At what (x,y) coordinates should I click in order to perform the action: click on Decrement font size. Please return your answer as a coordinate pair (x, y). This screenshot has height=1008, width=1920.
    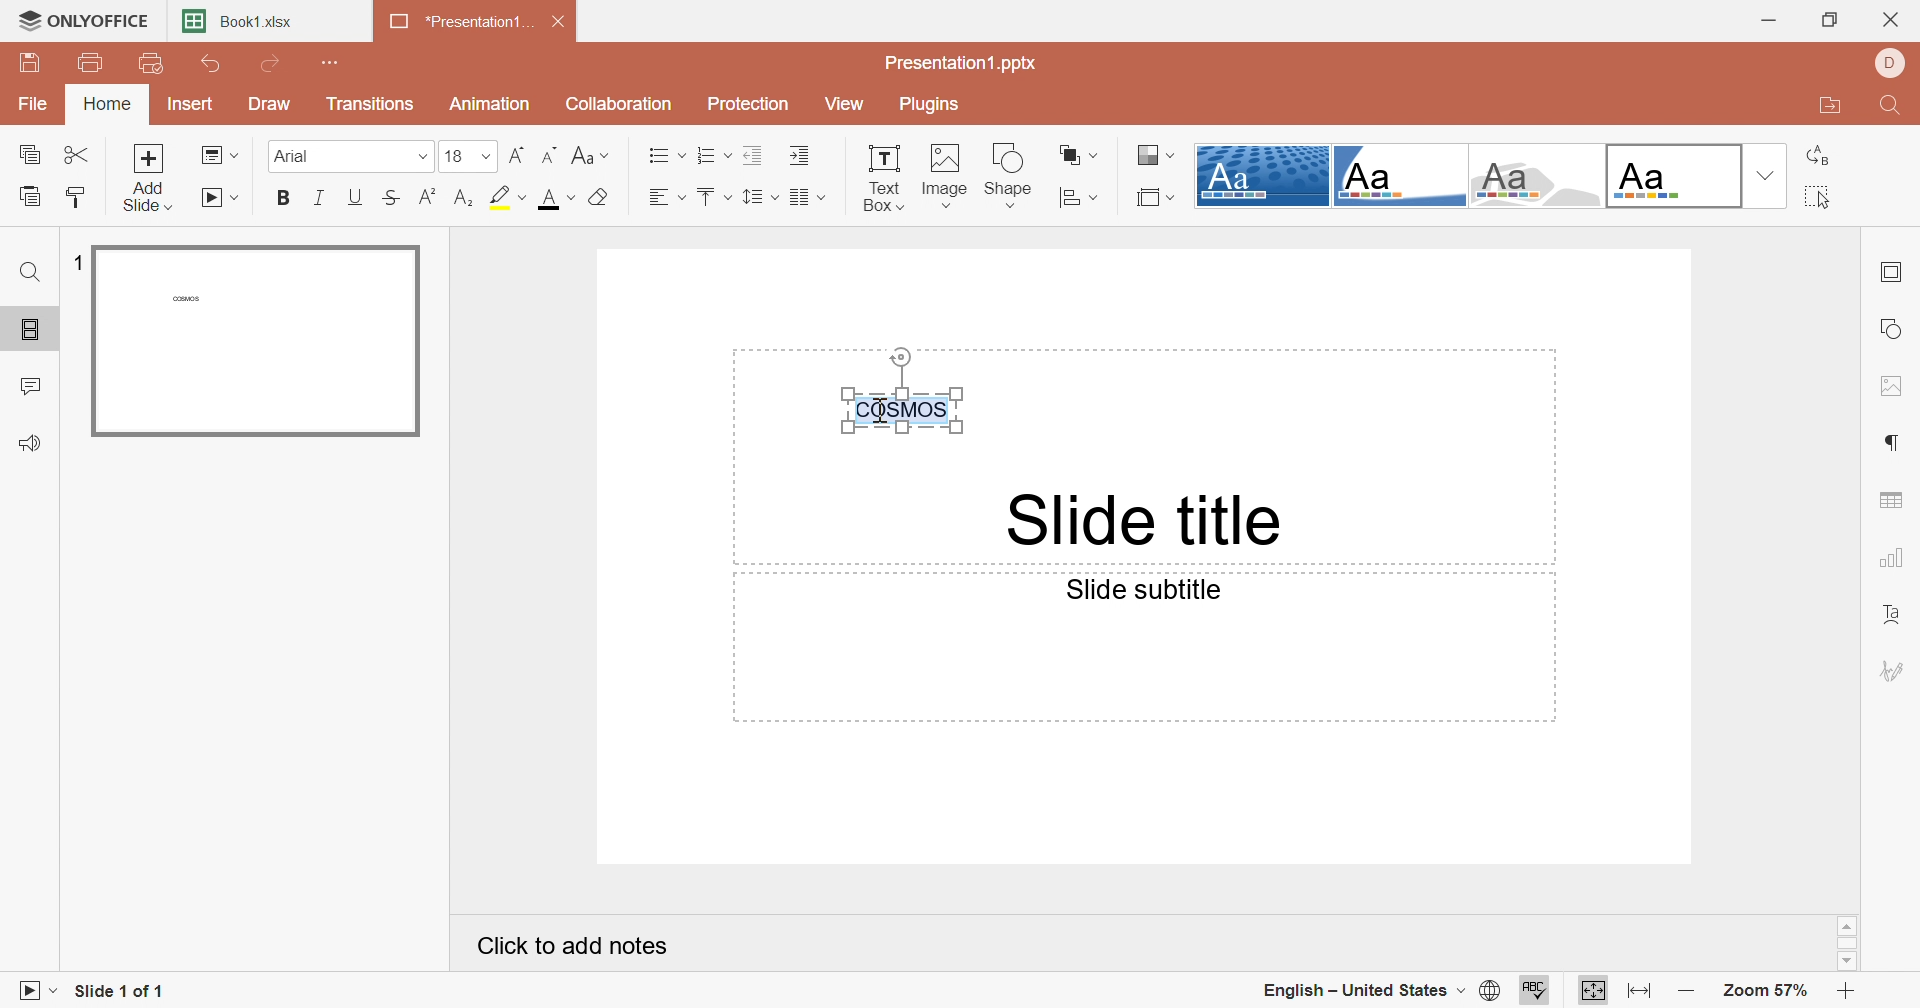
    Looking at the image, I should click on (551, 157).